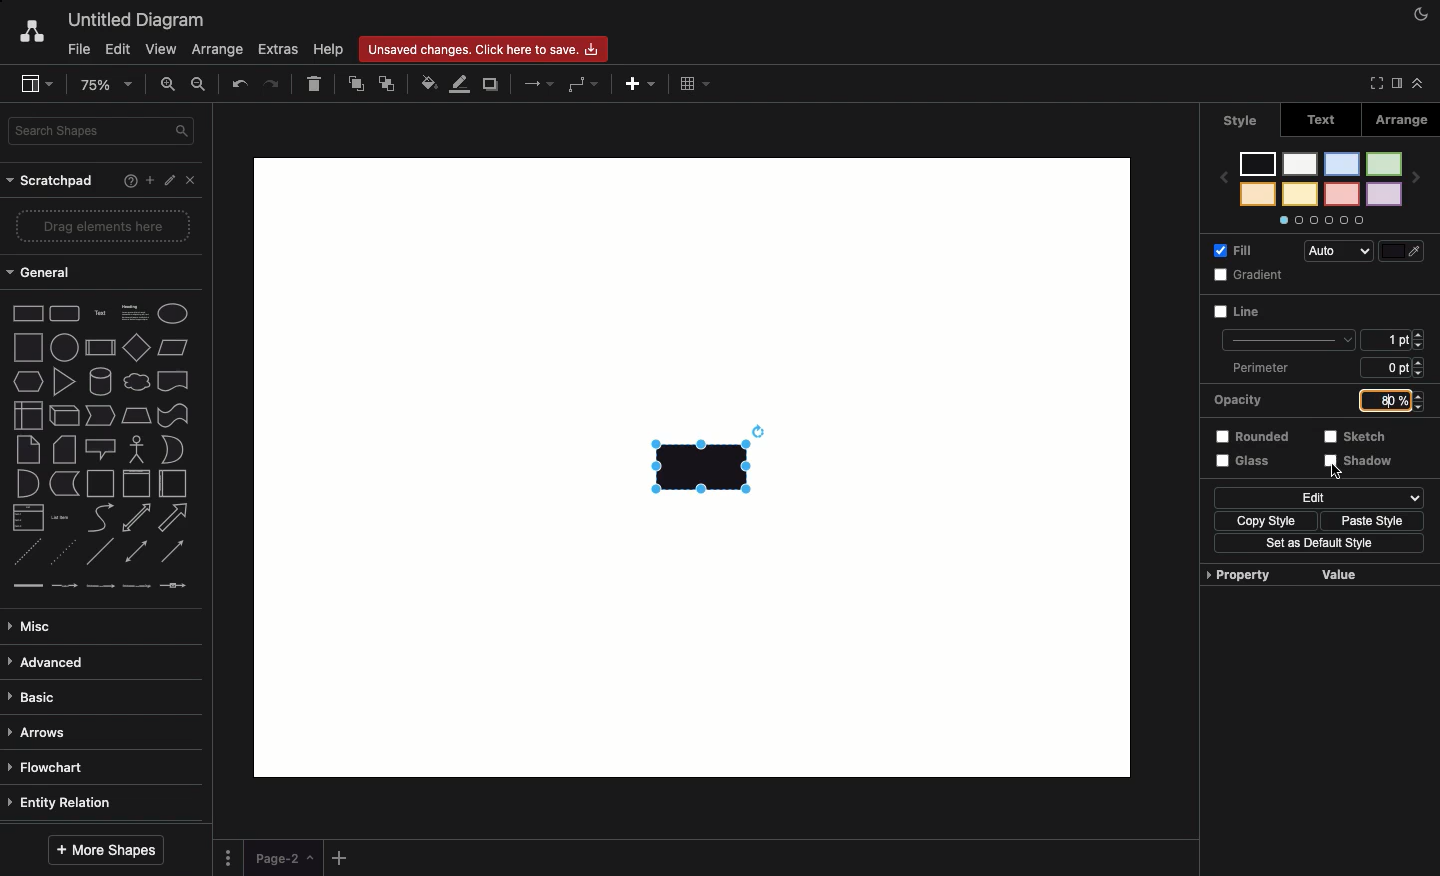  What do you see at coordinates (1419, 13) in the screenshot?
I see `Night mode` at bounding box center [1419, 13].